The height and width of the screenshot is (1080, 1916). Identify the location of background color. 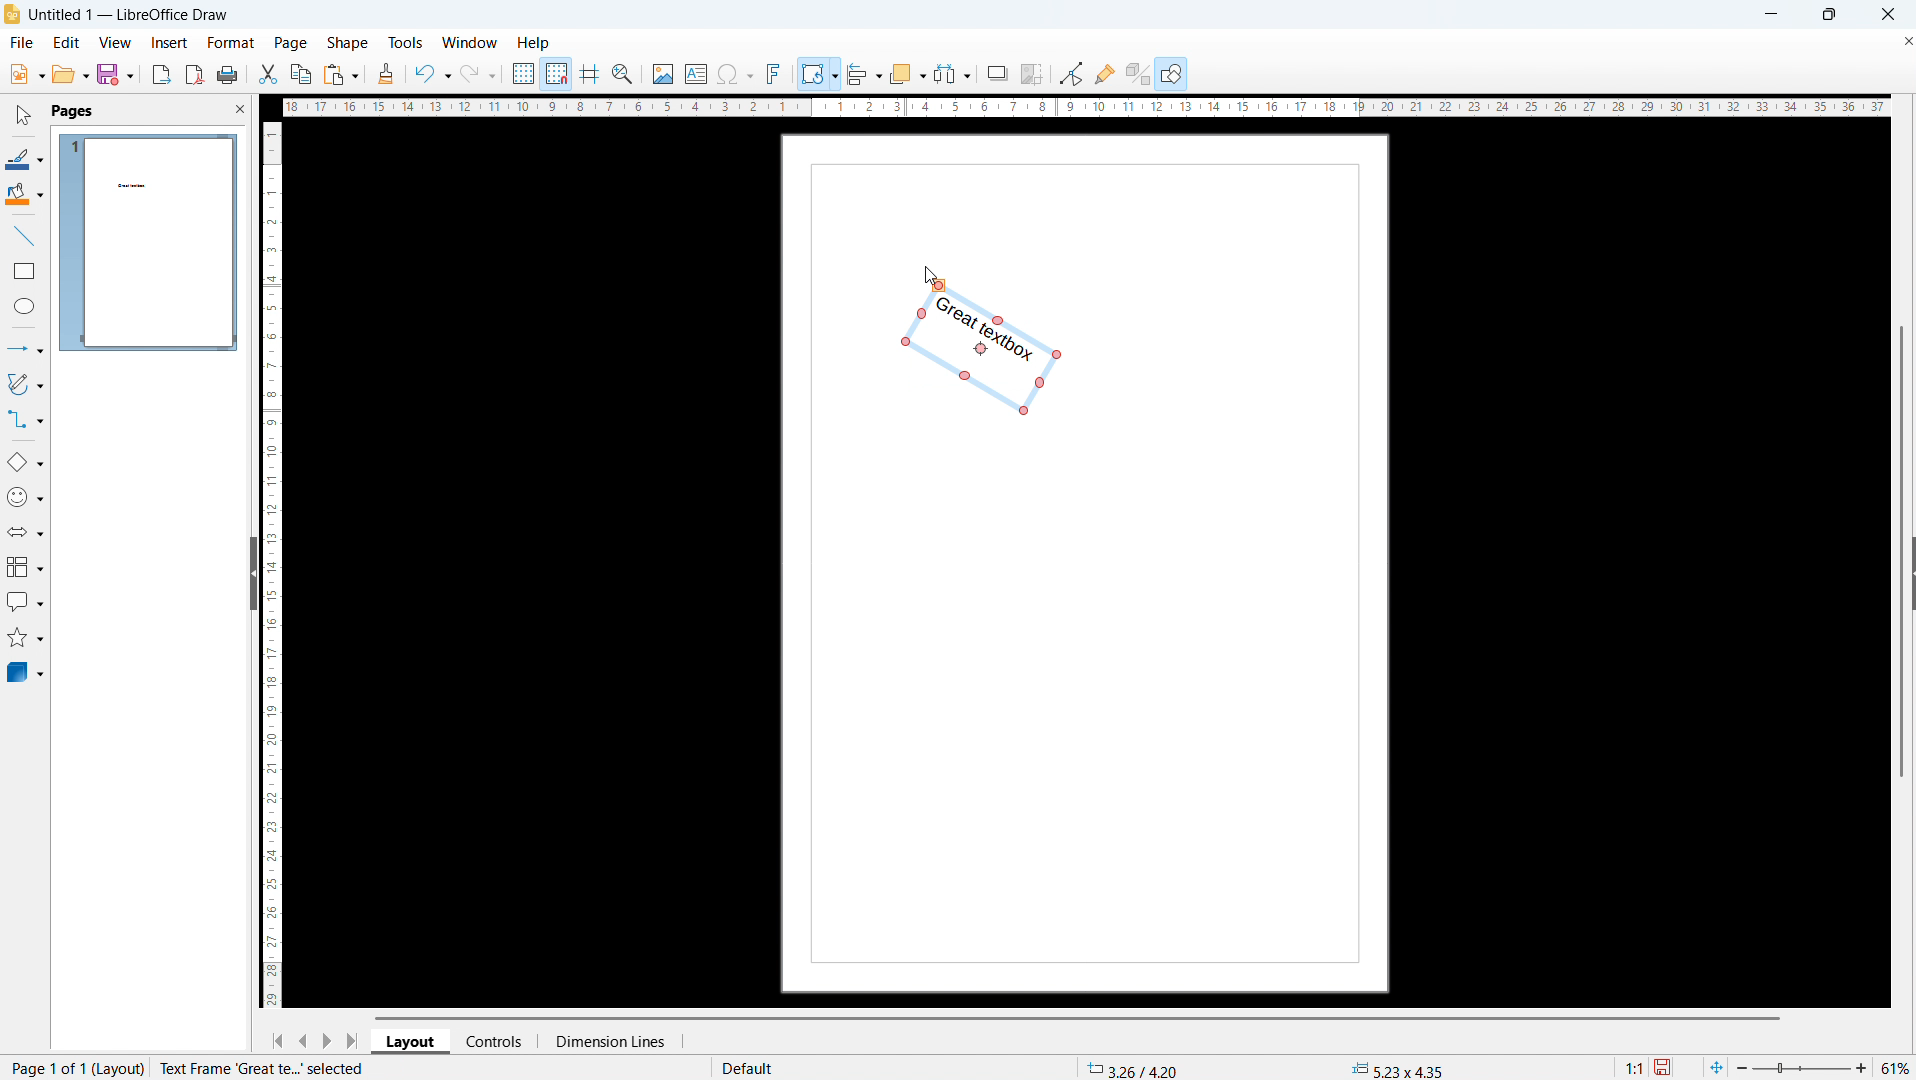
(24, 195).